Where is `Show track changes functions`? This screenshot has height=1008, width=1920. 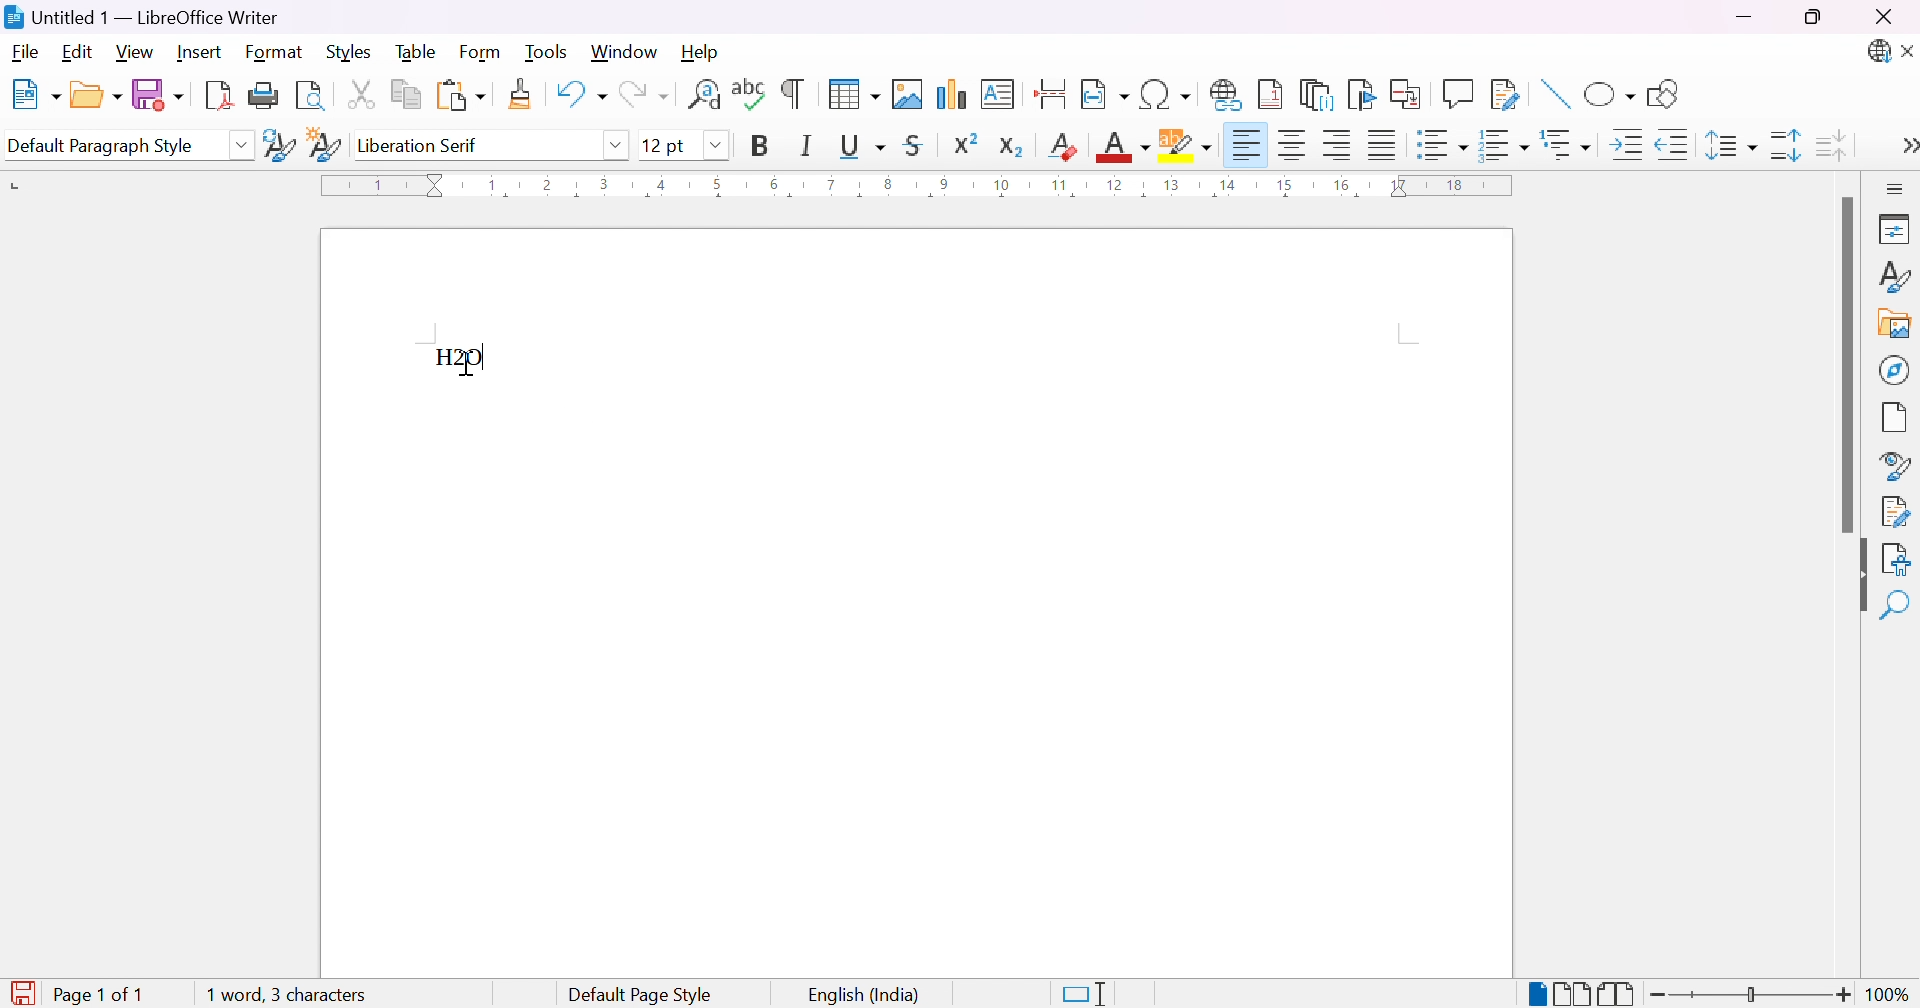 Show track changes functions is located at coordinates (1505, 95).